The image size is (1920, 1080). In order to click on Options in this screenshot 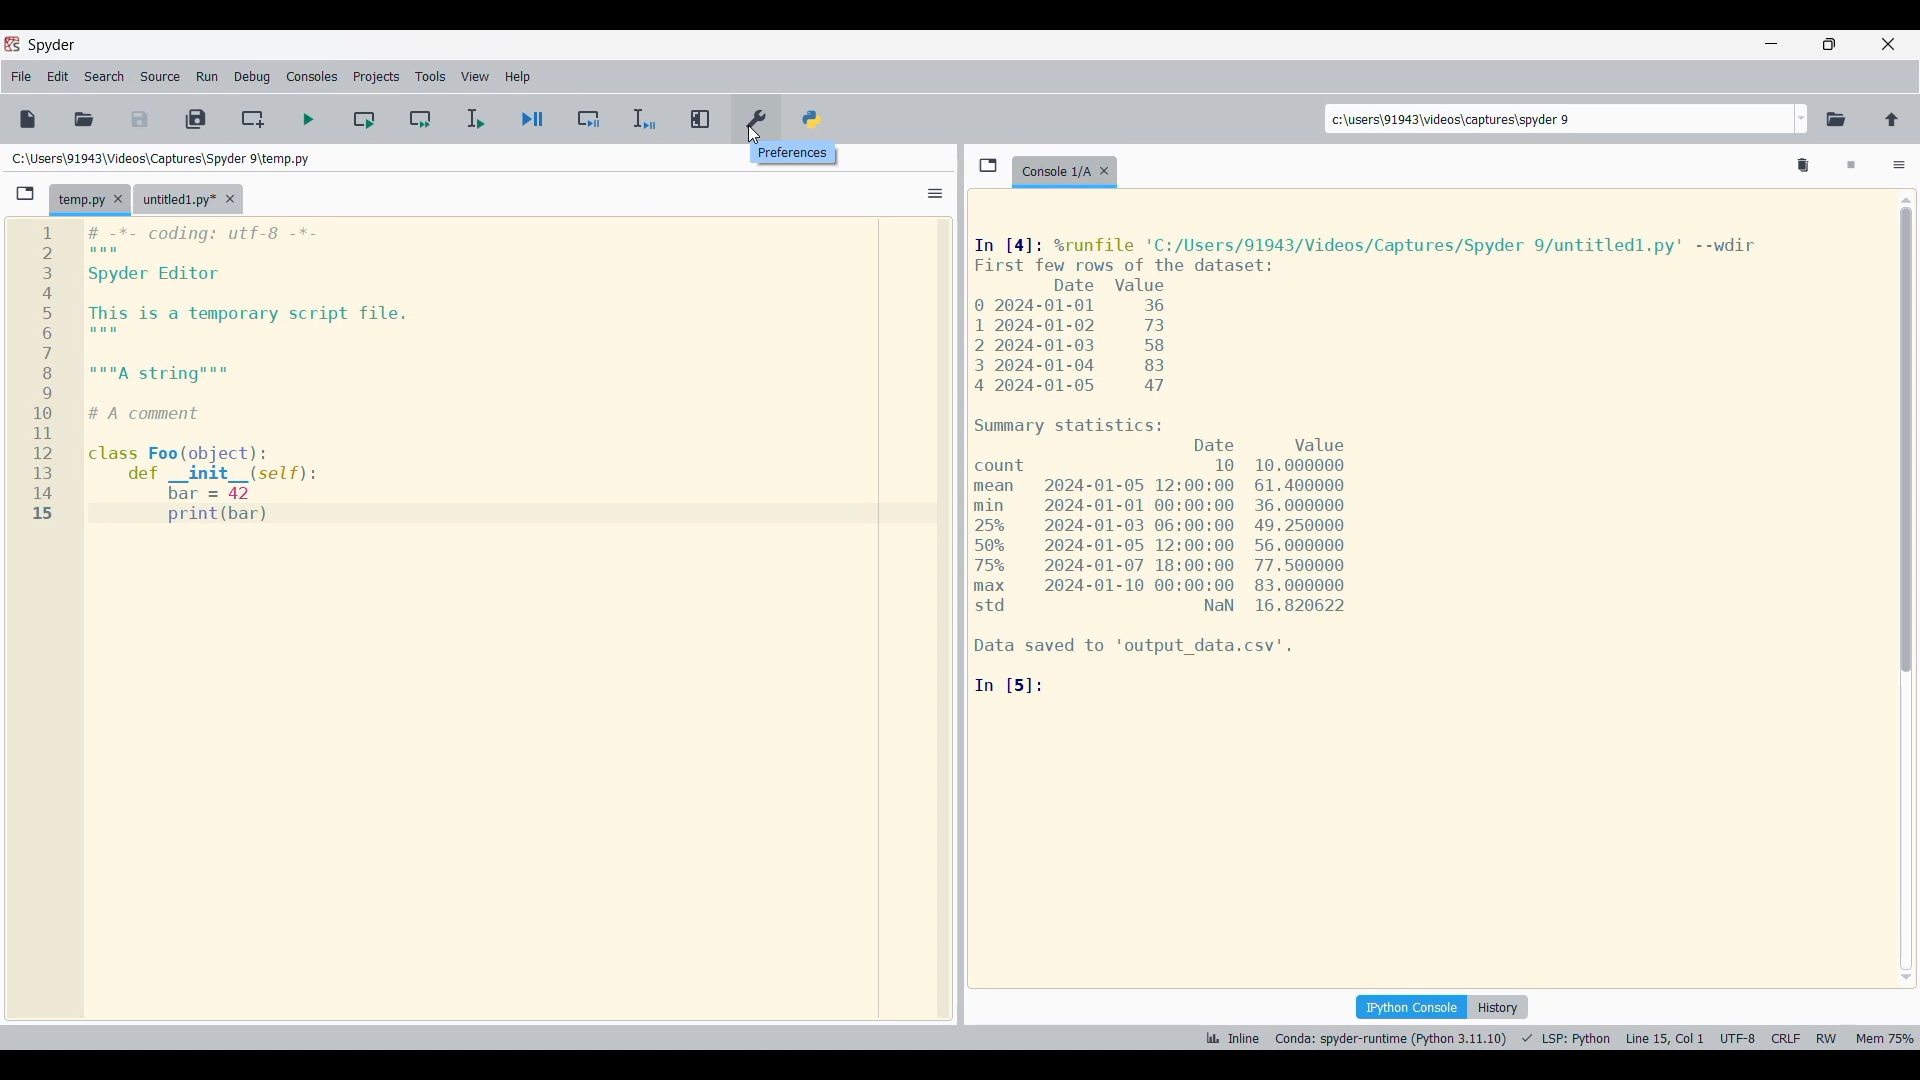, I will do `click(935, 194)`.